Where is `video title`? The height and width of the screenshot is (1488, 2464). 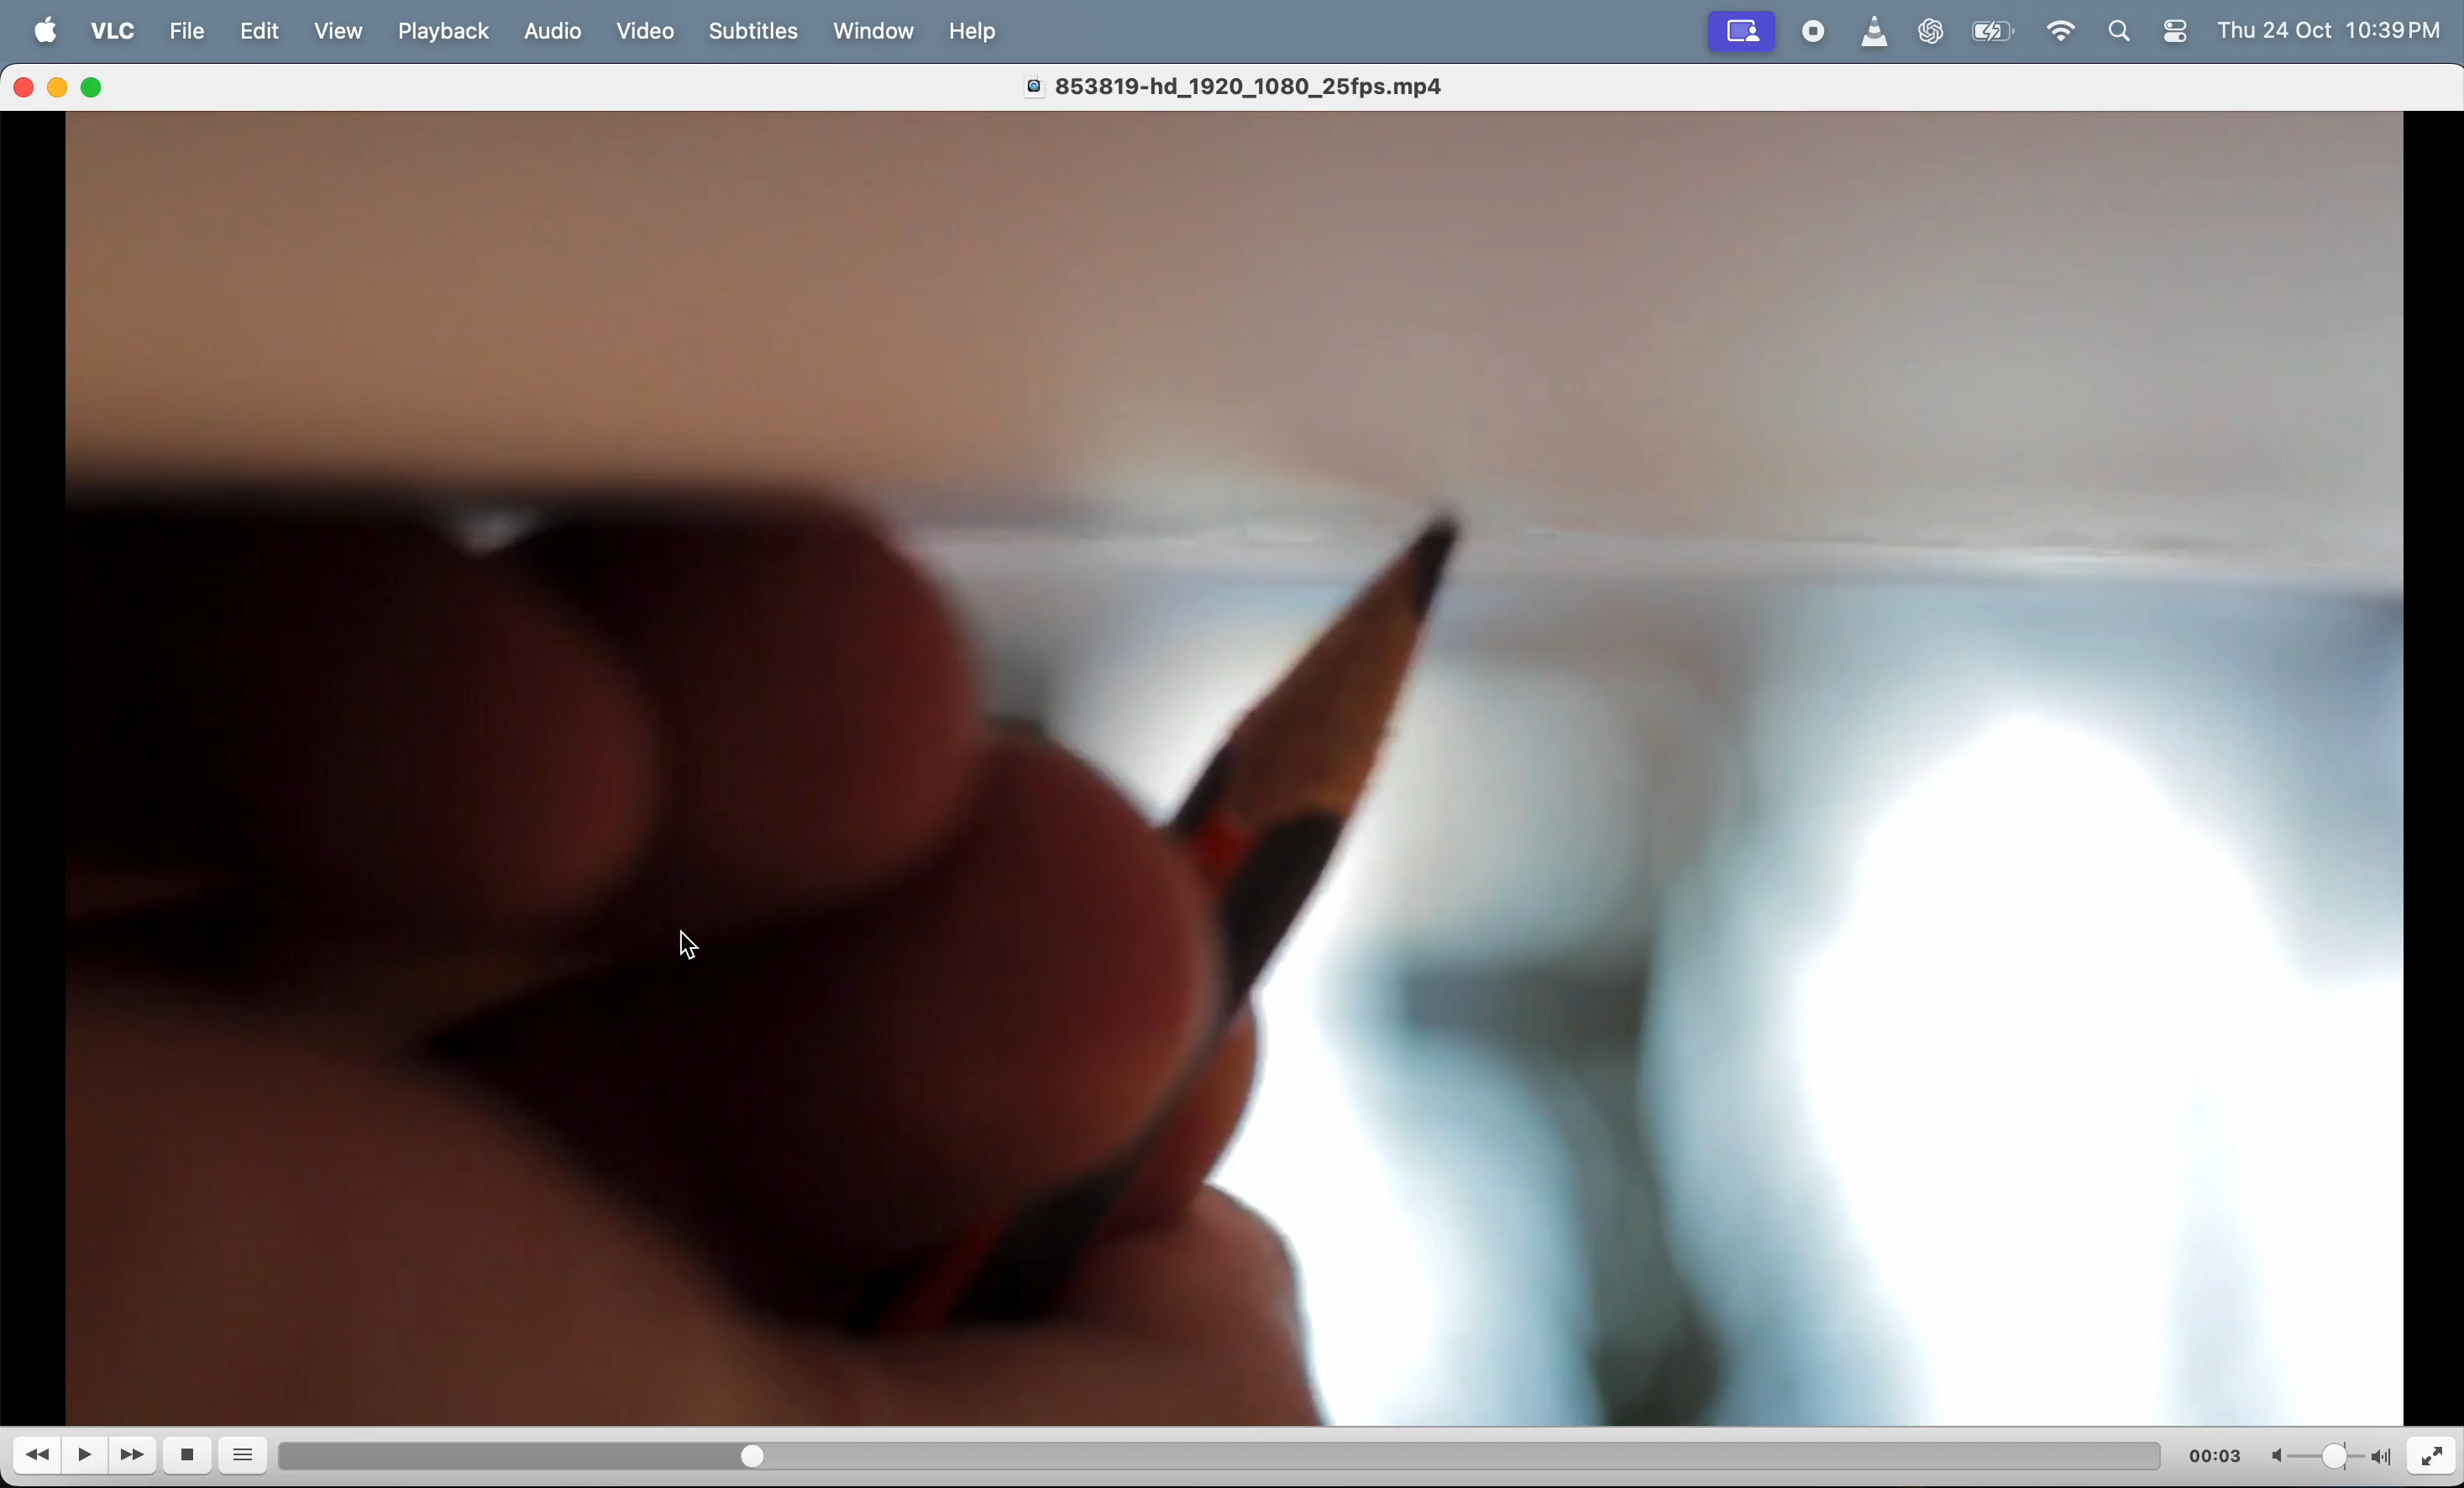 video title is located at coordinates (1252, 83).